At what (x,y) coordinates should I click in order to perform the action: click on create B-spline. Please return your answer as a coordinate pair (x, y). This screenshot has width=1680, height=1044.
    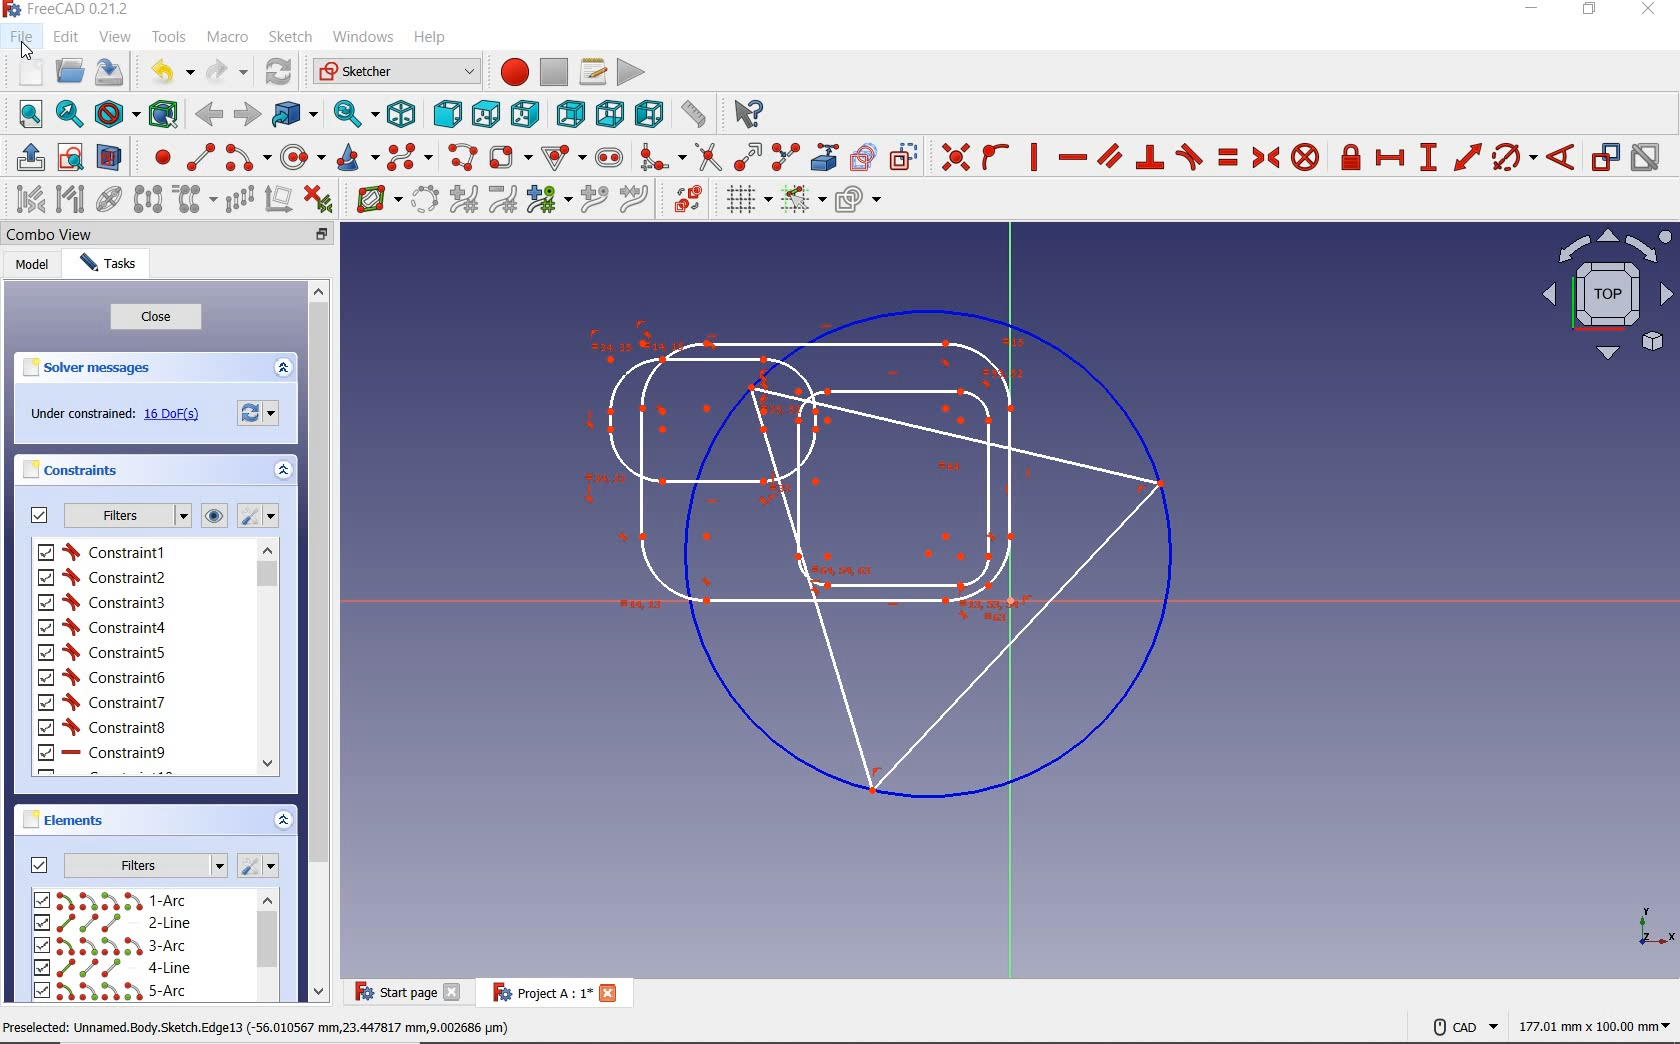
    Looking at the image, I should click on (408, 158).